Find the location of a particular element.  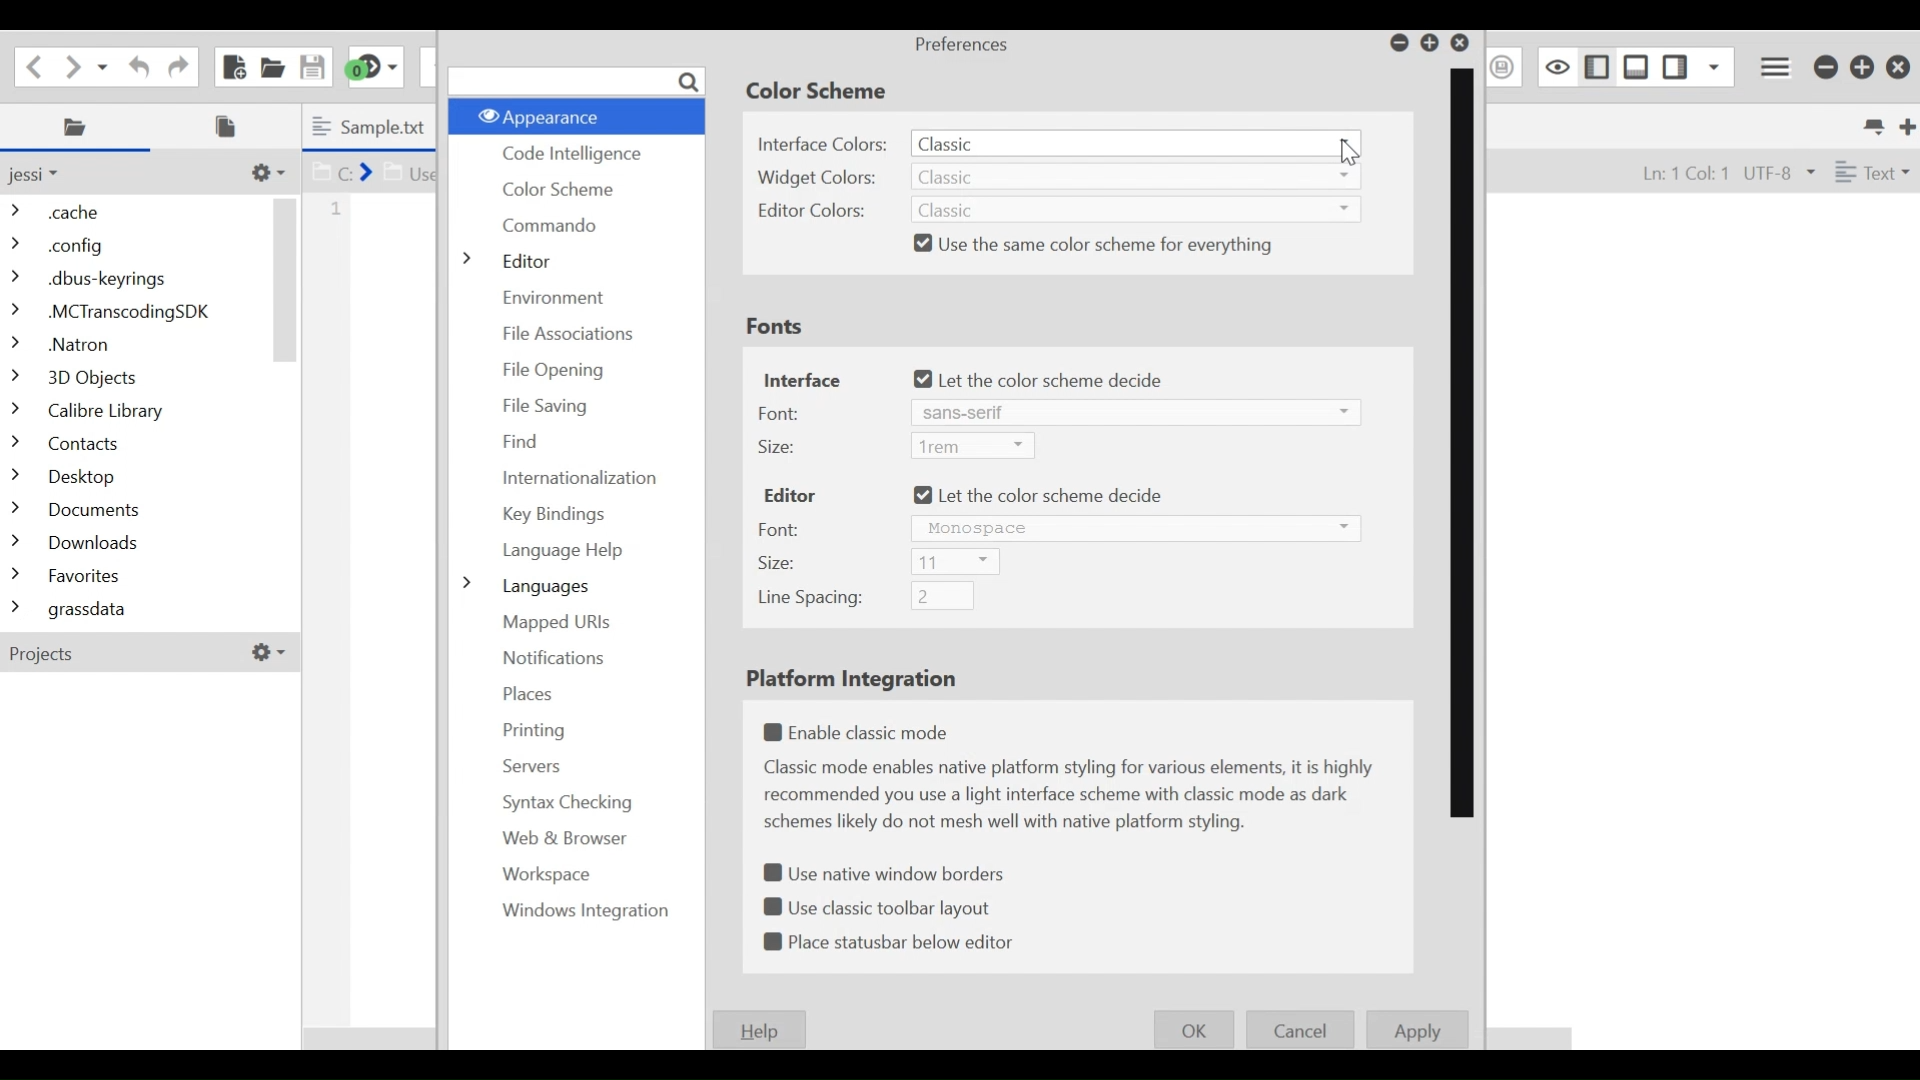

Show/Hide Right pane is located at coordinates (1594, 65).